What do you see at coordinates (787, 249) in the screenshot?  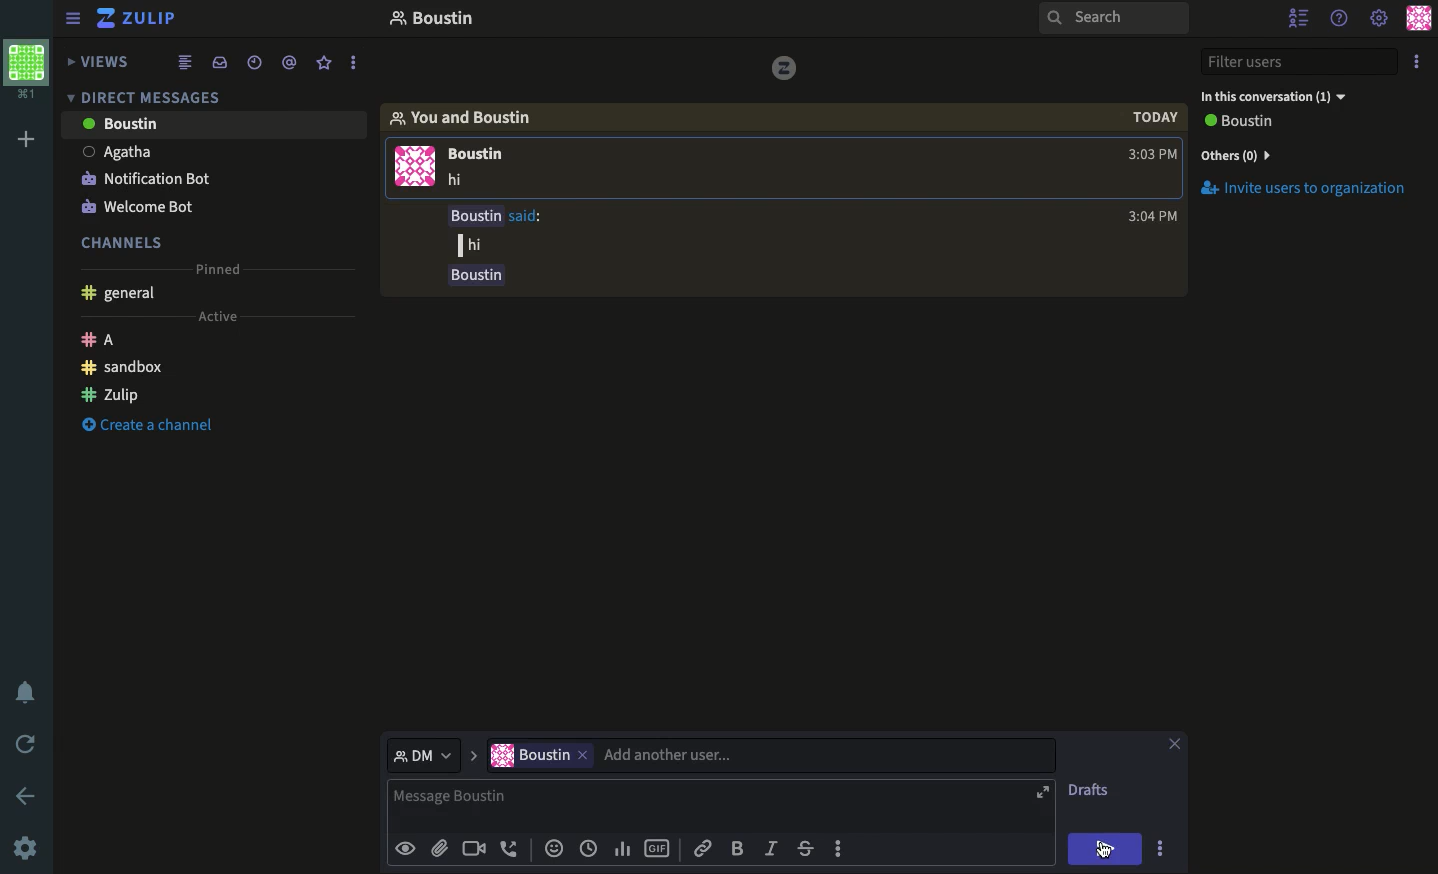 I see `Follow up` at bounding box center [787, 249].